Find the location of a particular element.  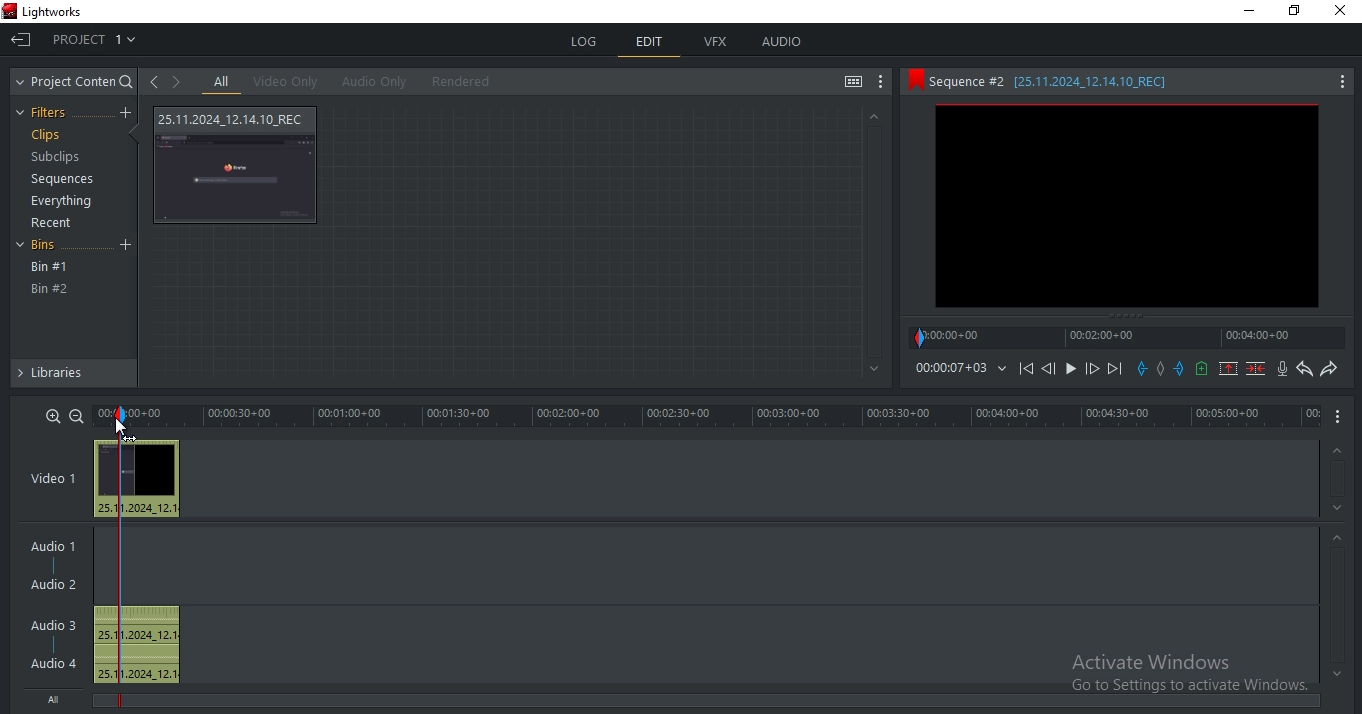

project content is located at coordinates (76, 82).